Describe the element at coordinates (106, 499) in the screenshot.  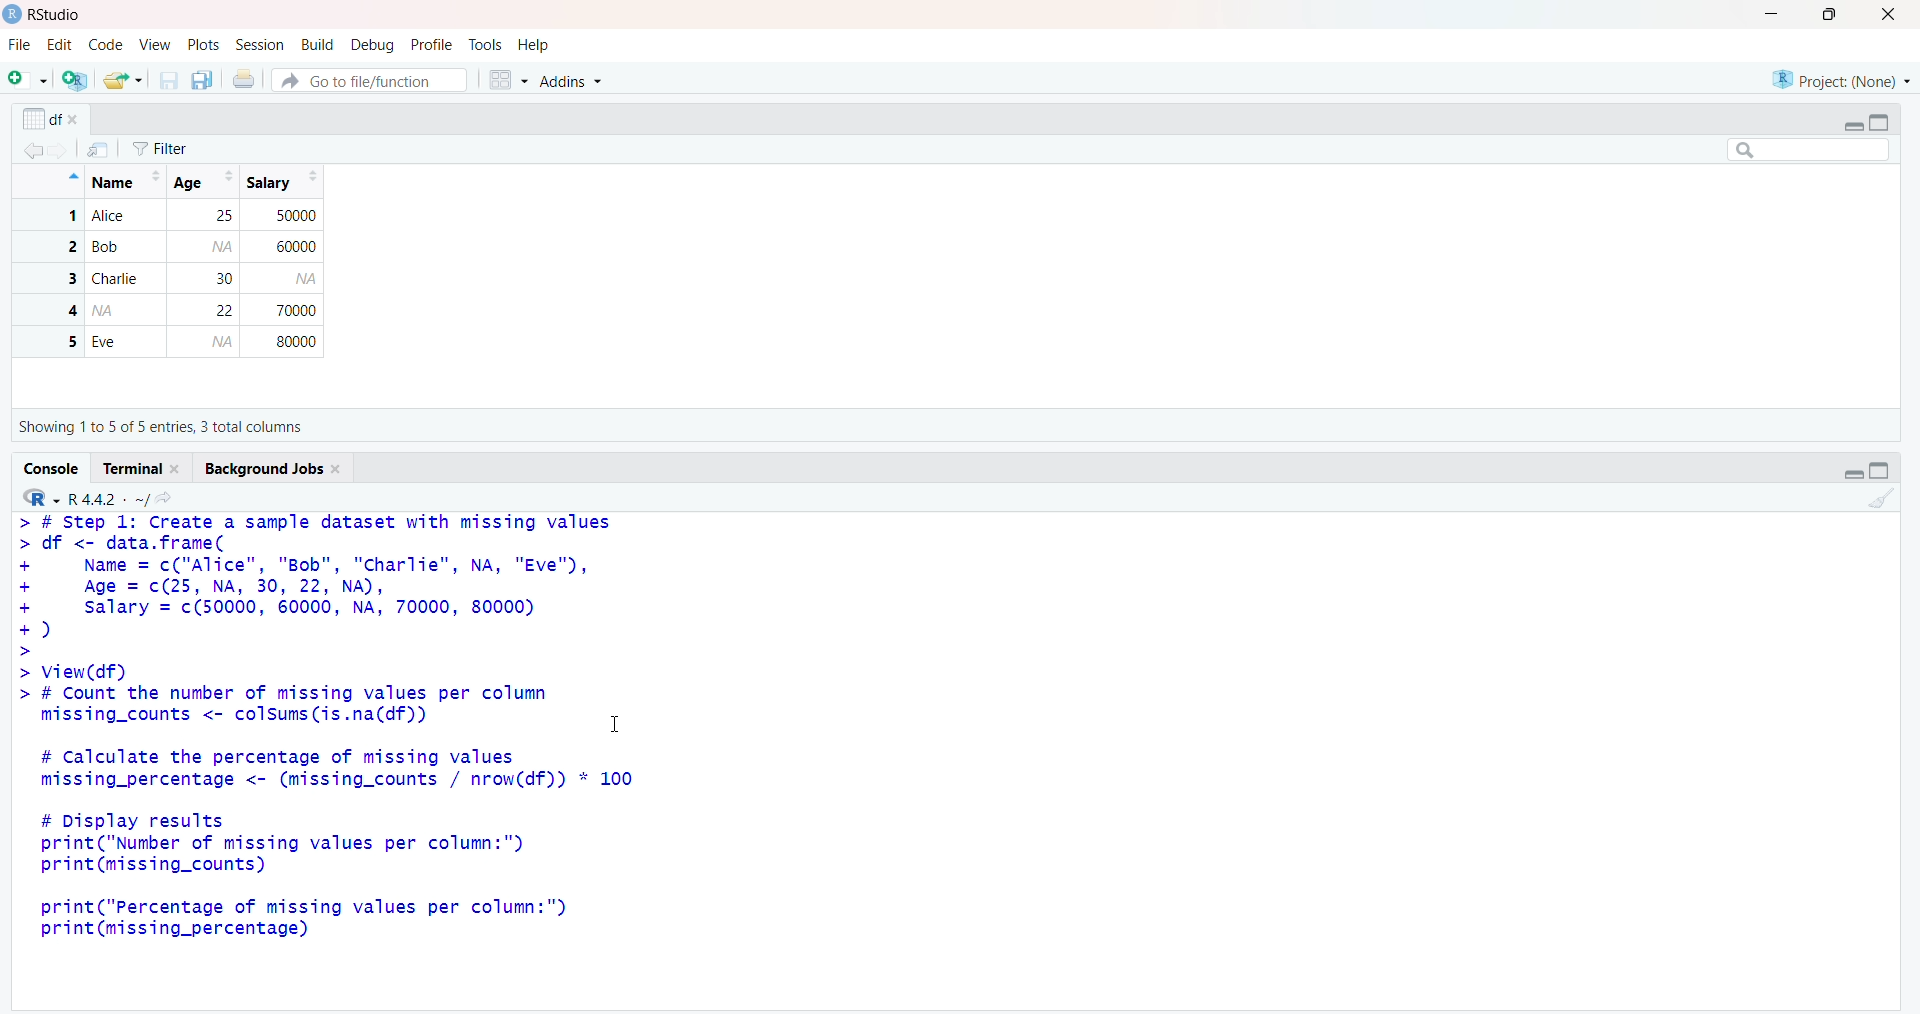
I see `R442 -~/` at that location.